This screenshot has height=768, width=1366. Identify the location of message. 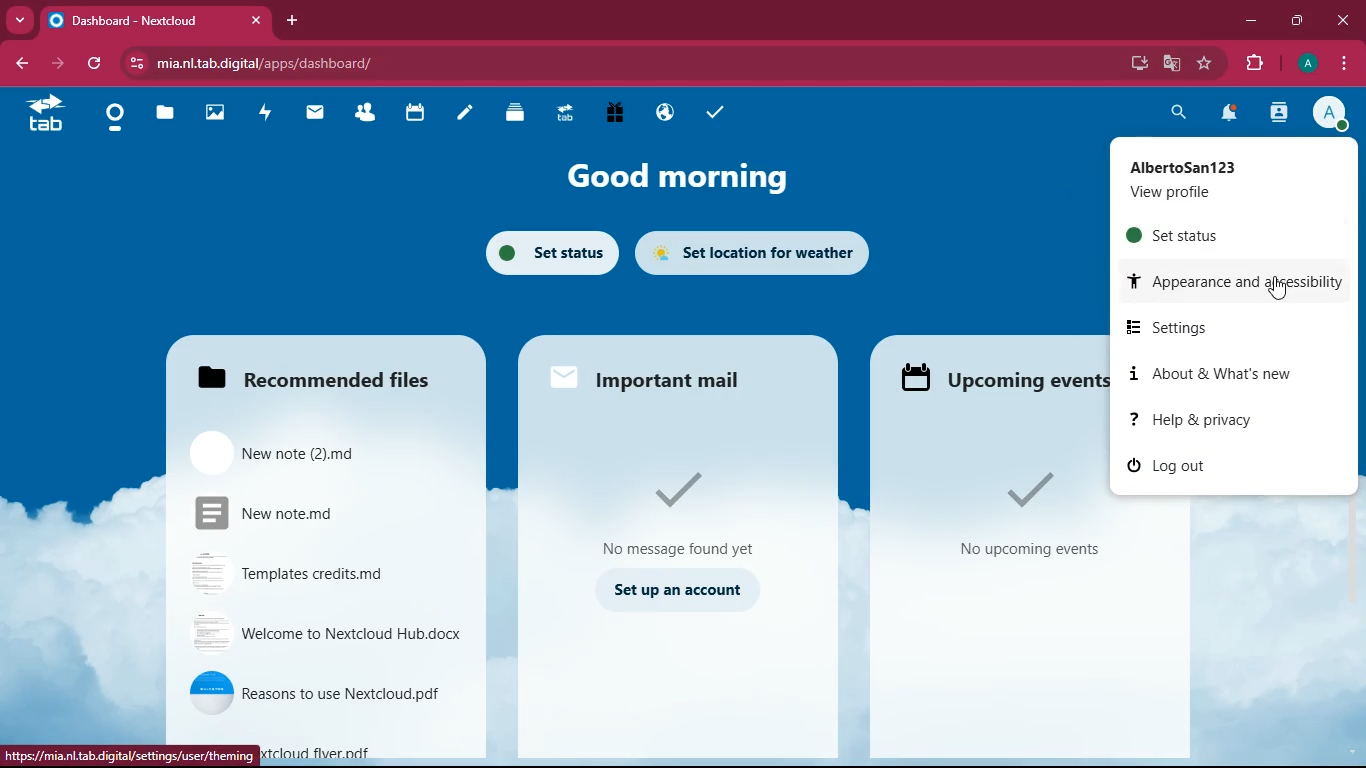
(683, 516).